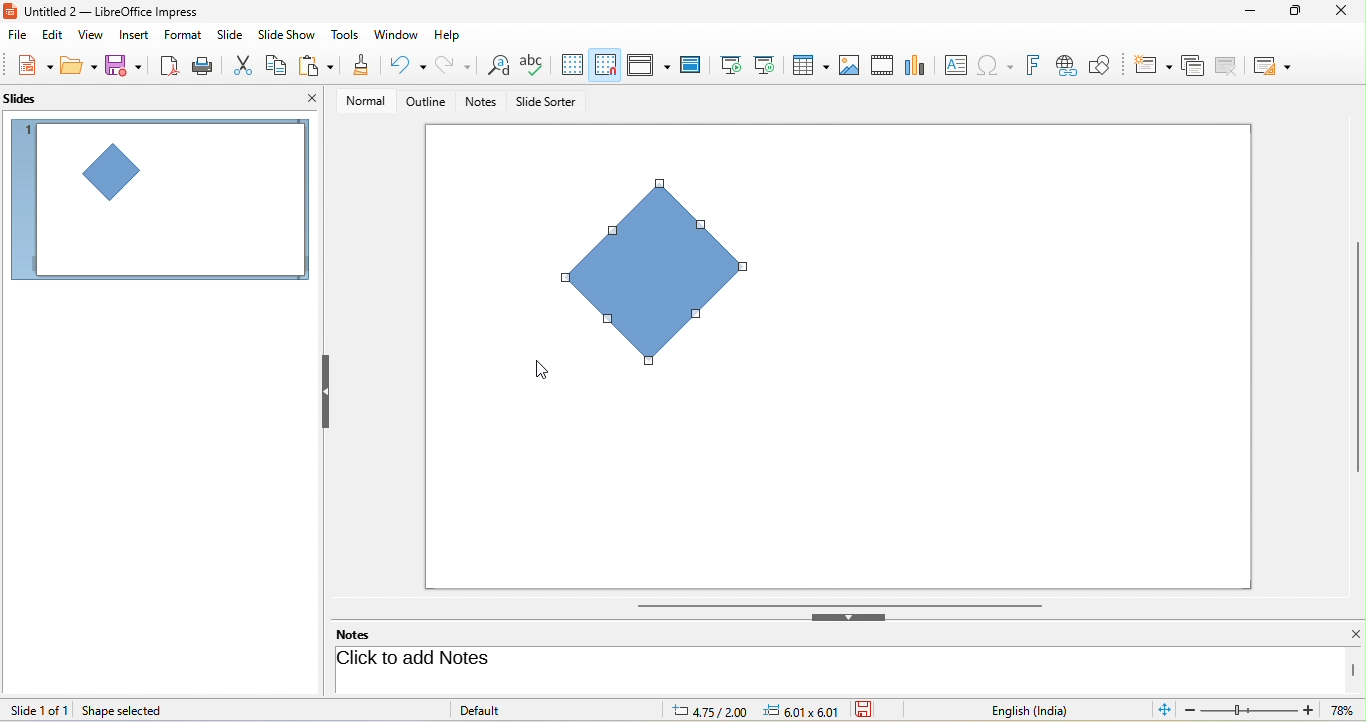  What do you see at coordinates (186, 37) in the screenshot?
I see `format` at bounding box center [186, 37].